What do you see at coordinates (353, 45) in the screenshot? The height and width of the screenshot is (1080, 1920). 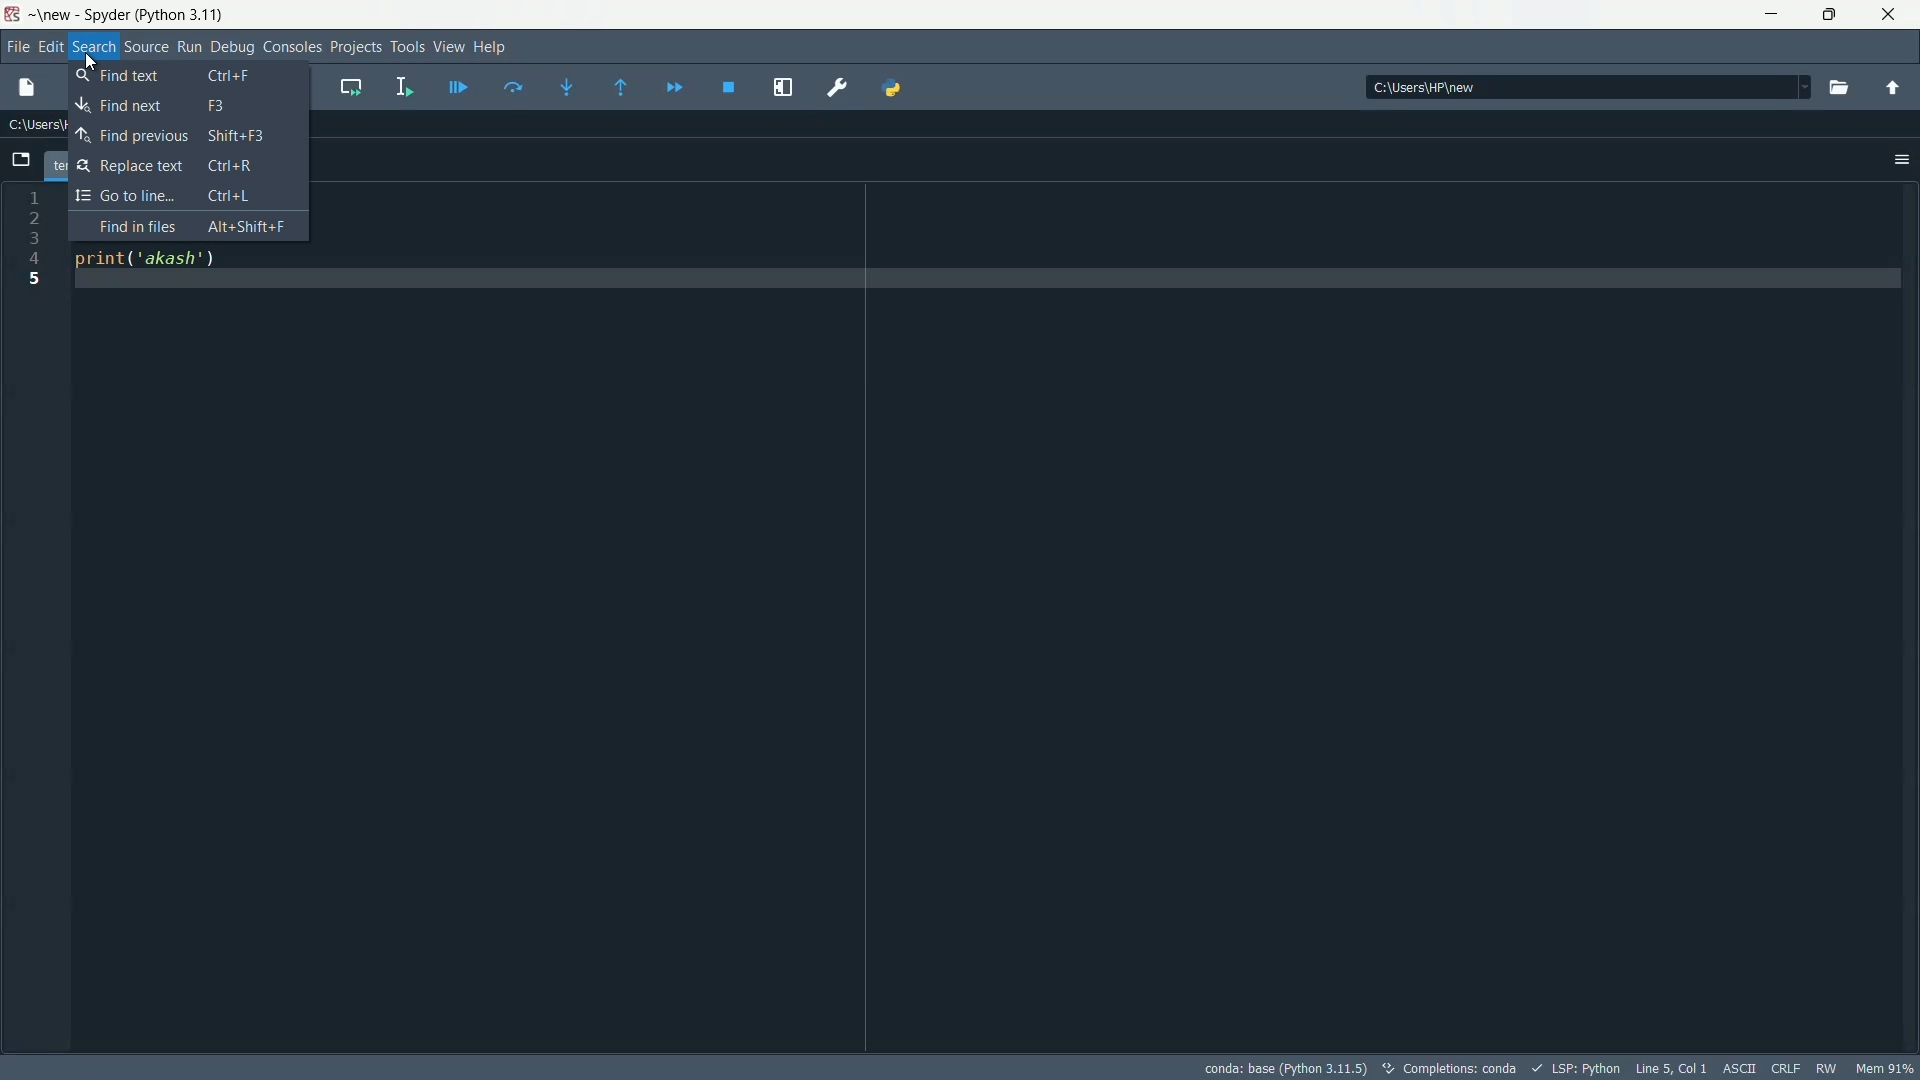 I see `projects menu` at bounding box center [353, 45].